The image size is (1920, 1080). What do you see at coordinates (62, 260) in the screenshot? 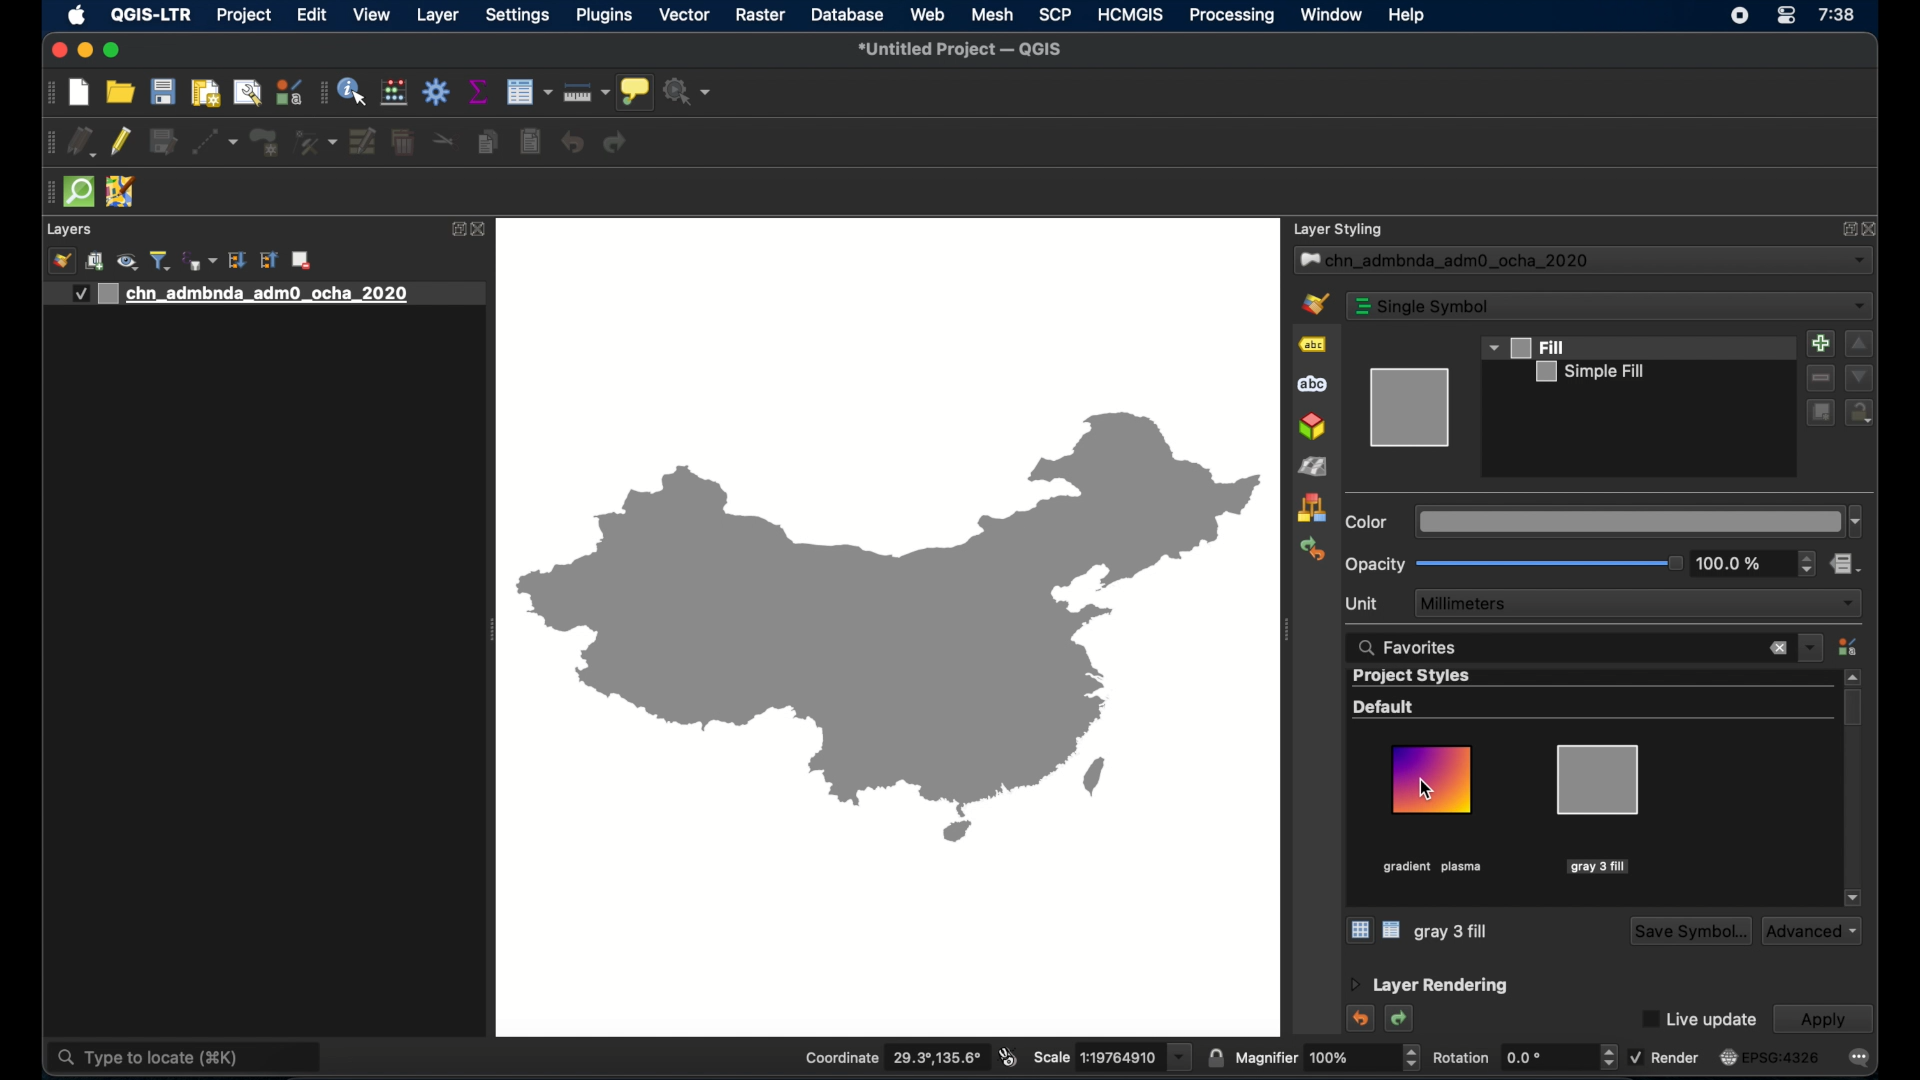
I see `open layer styling panel` at bounding box center [62, 260].